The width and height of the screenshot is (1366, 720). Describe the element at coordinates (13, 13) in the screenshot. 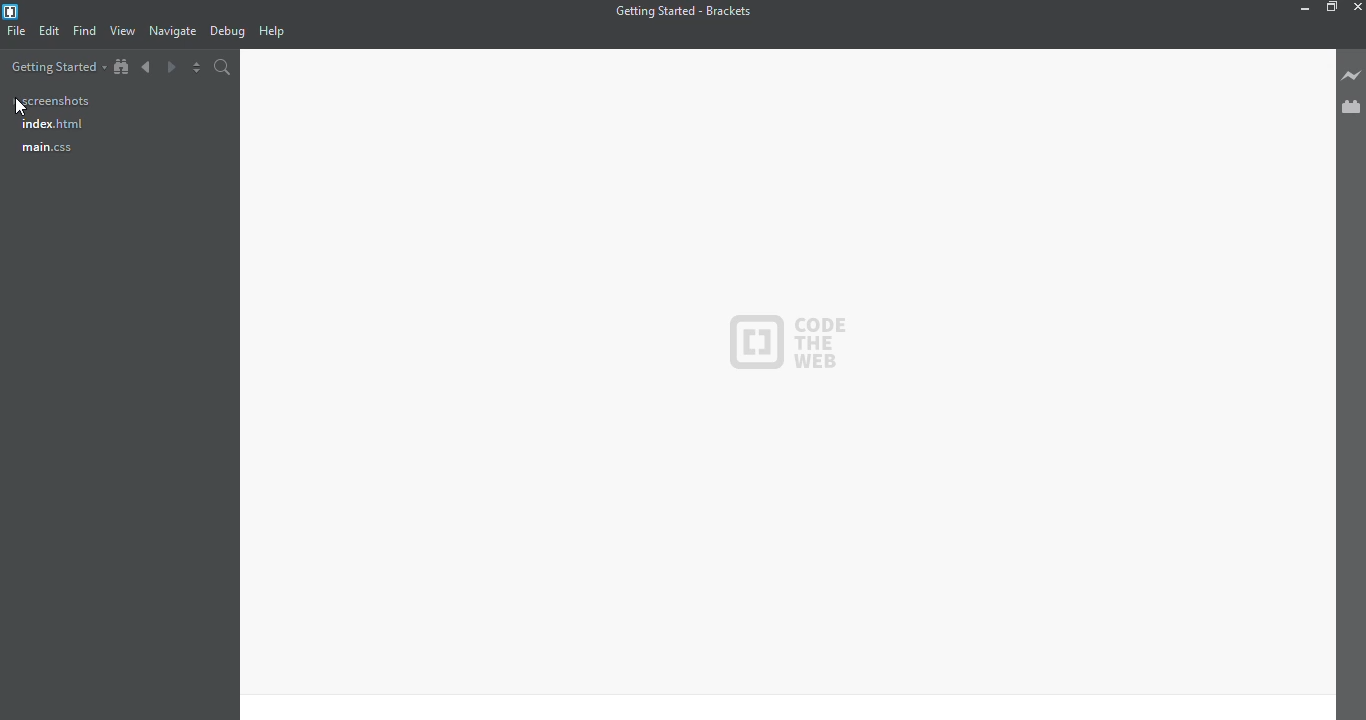

I see `bracket` at that location.